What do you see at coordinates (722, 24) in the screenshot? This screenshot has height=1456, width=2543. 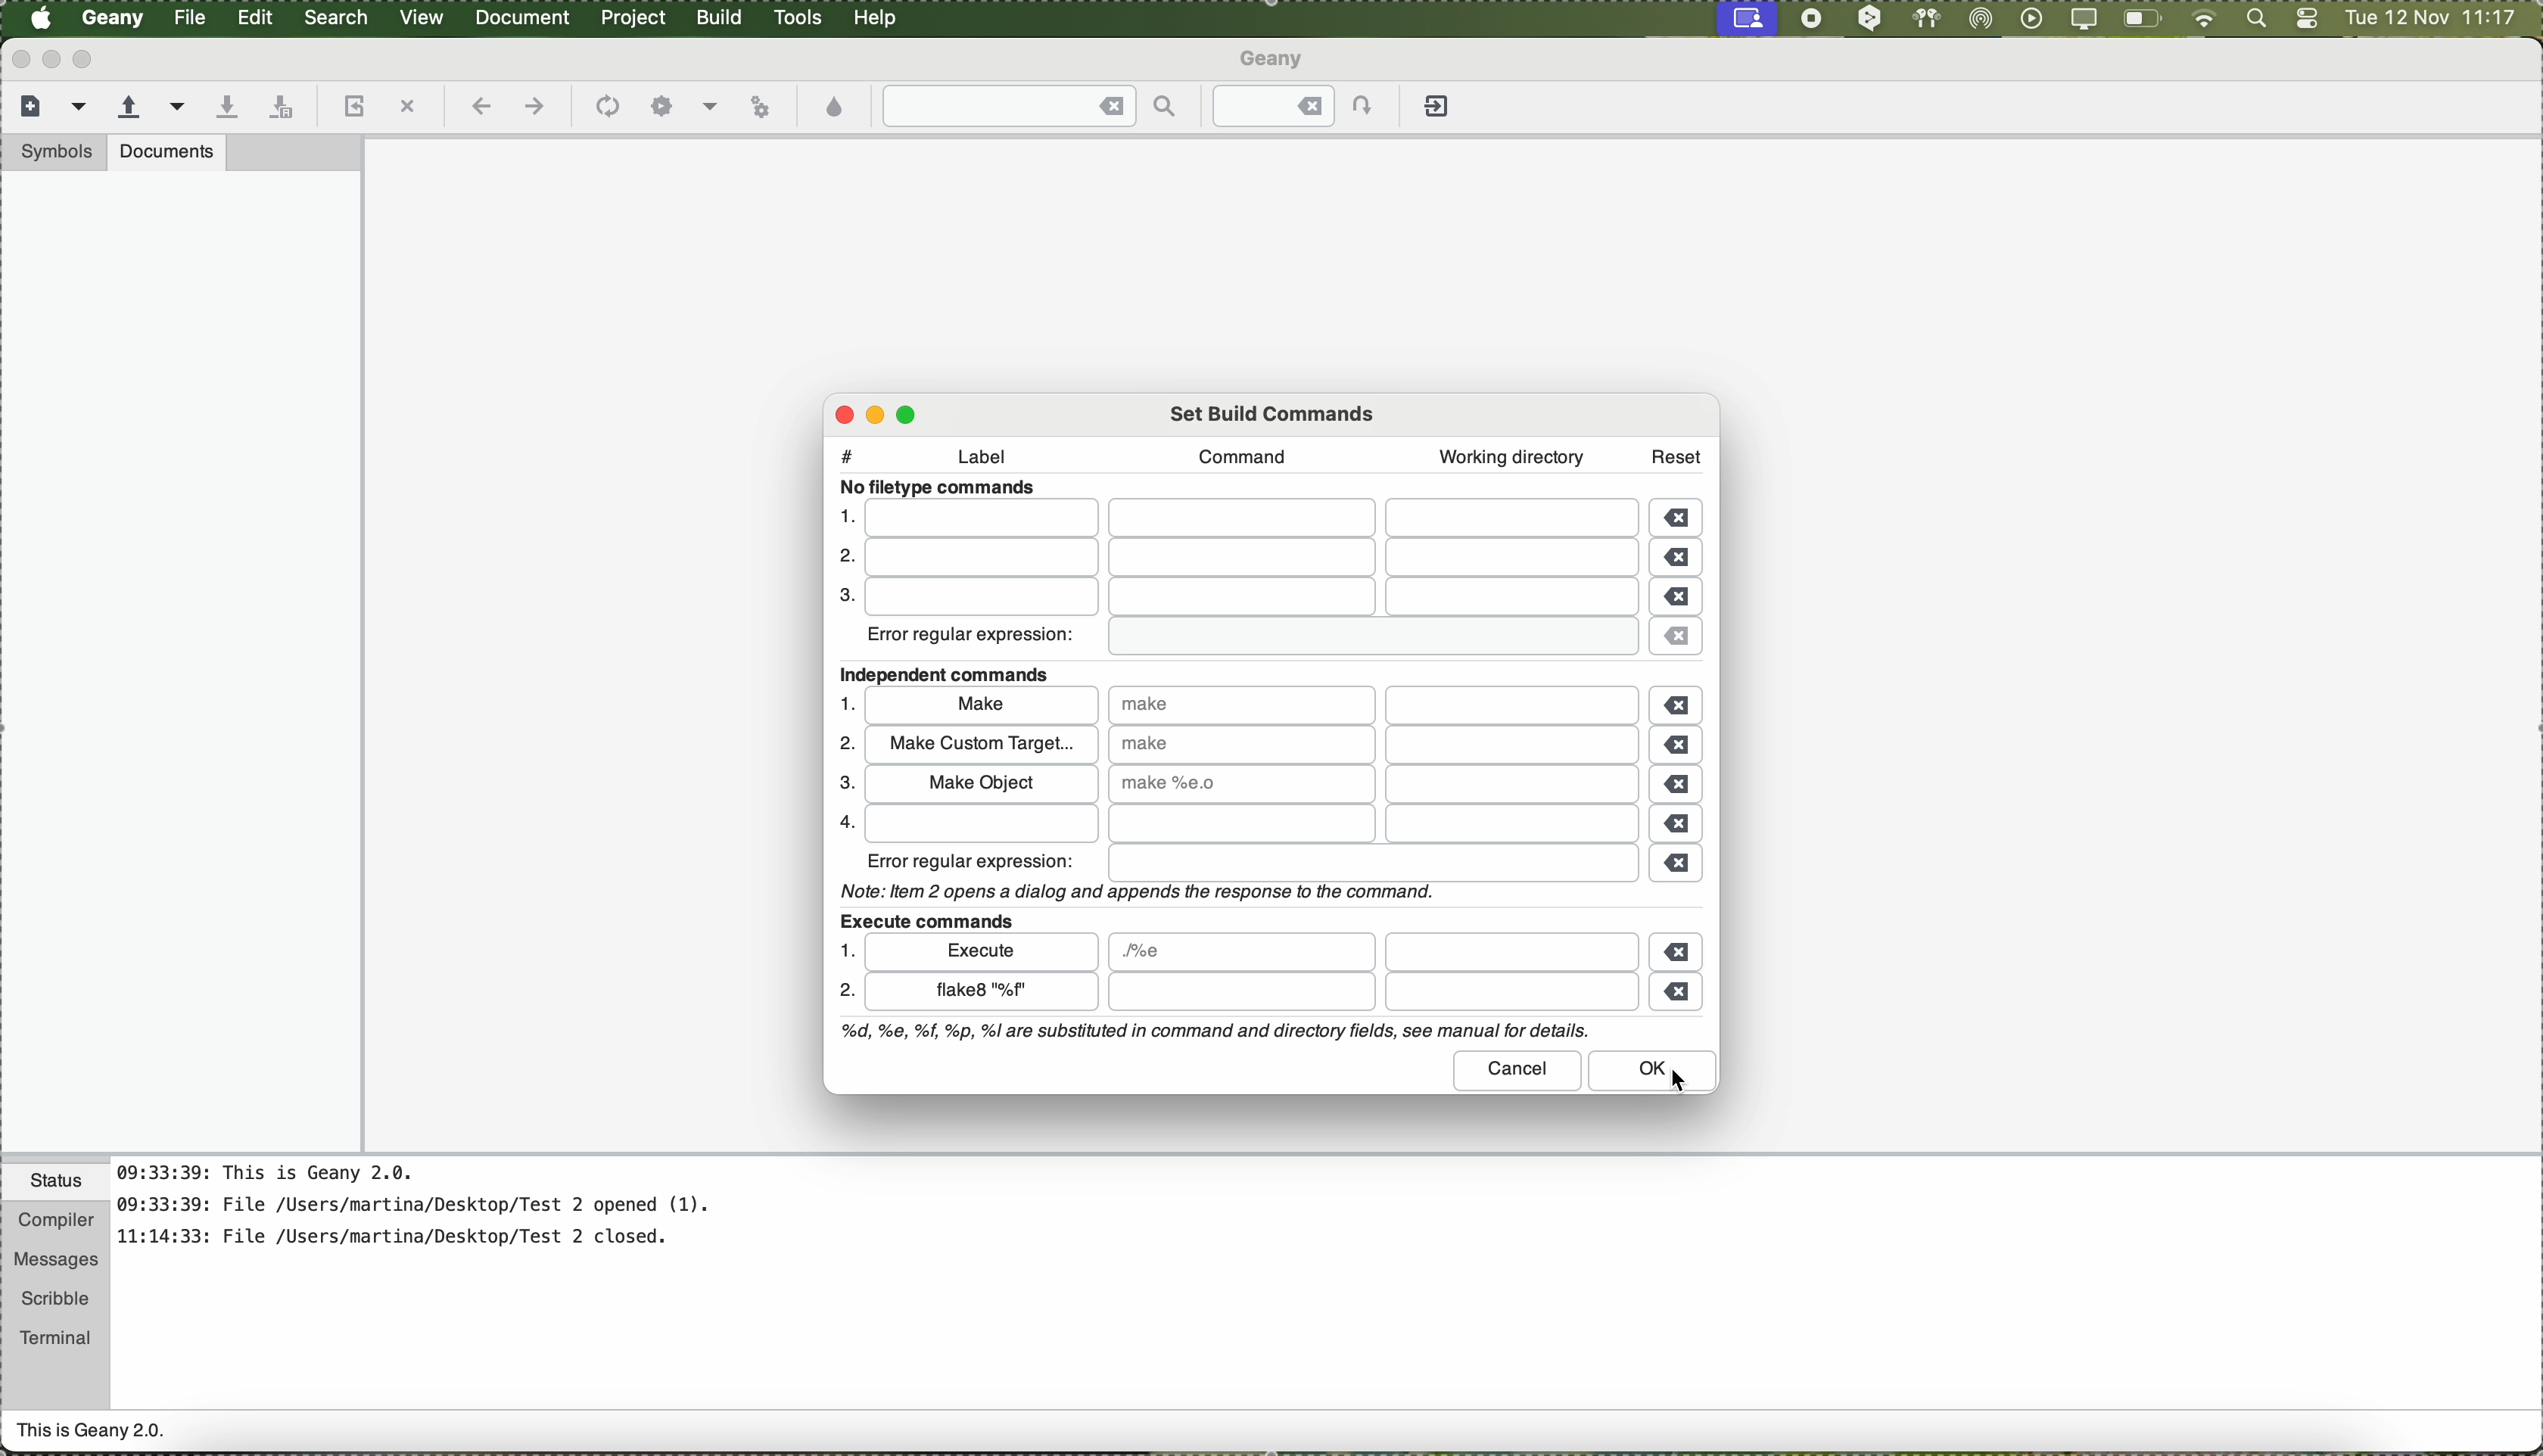 I see `click on build` at bounding box center [722, 24].